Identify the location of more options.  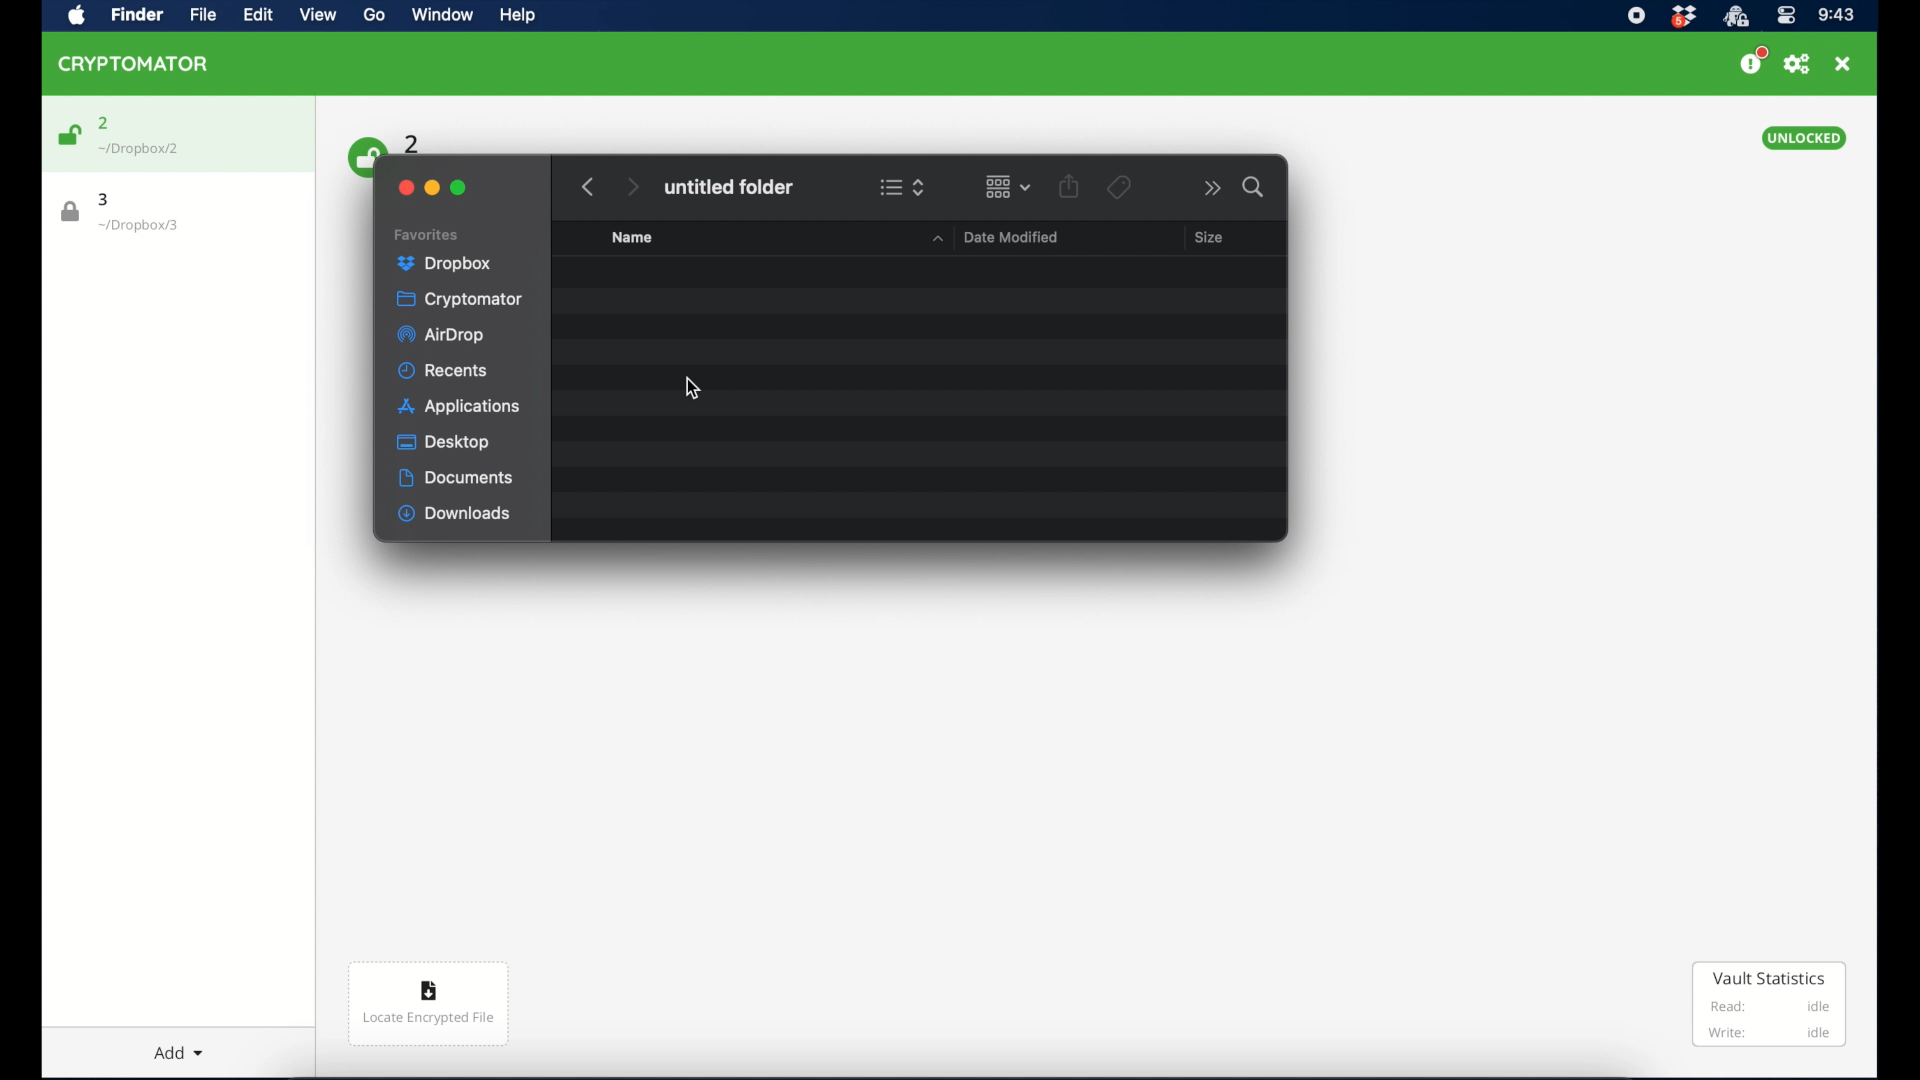
(1213, 188).